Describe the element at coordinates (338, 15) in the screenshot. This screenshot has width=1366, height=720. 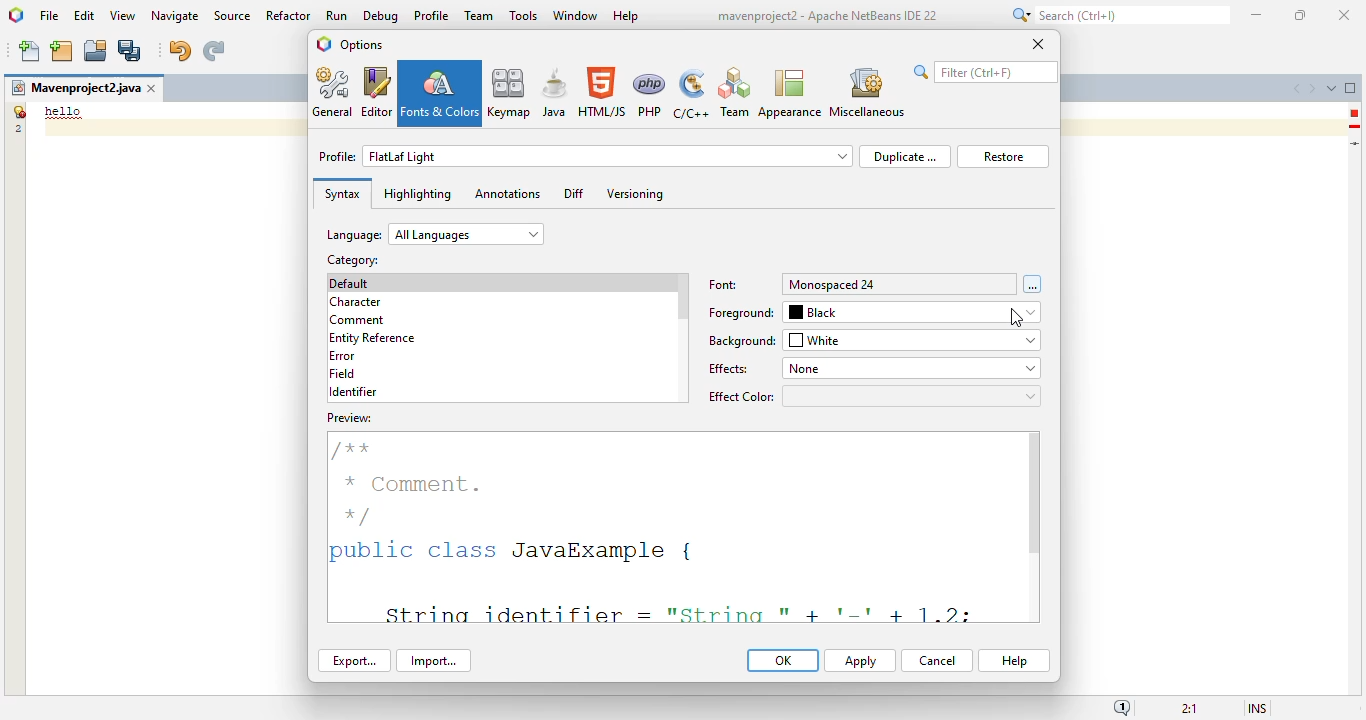
I see `run` at that location.